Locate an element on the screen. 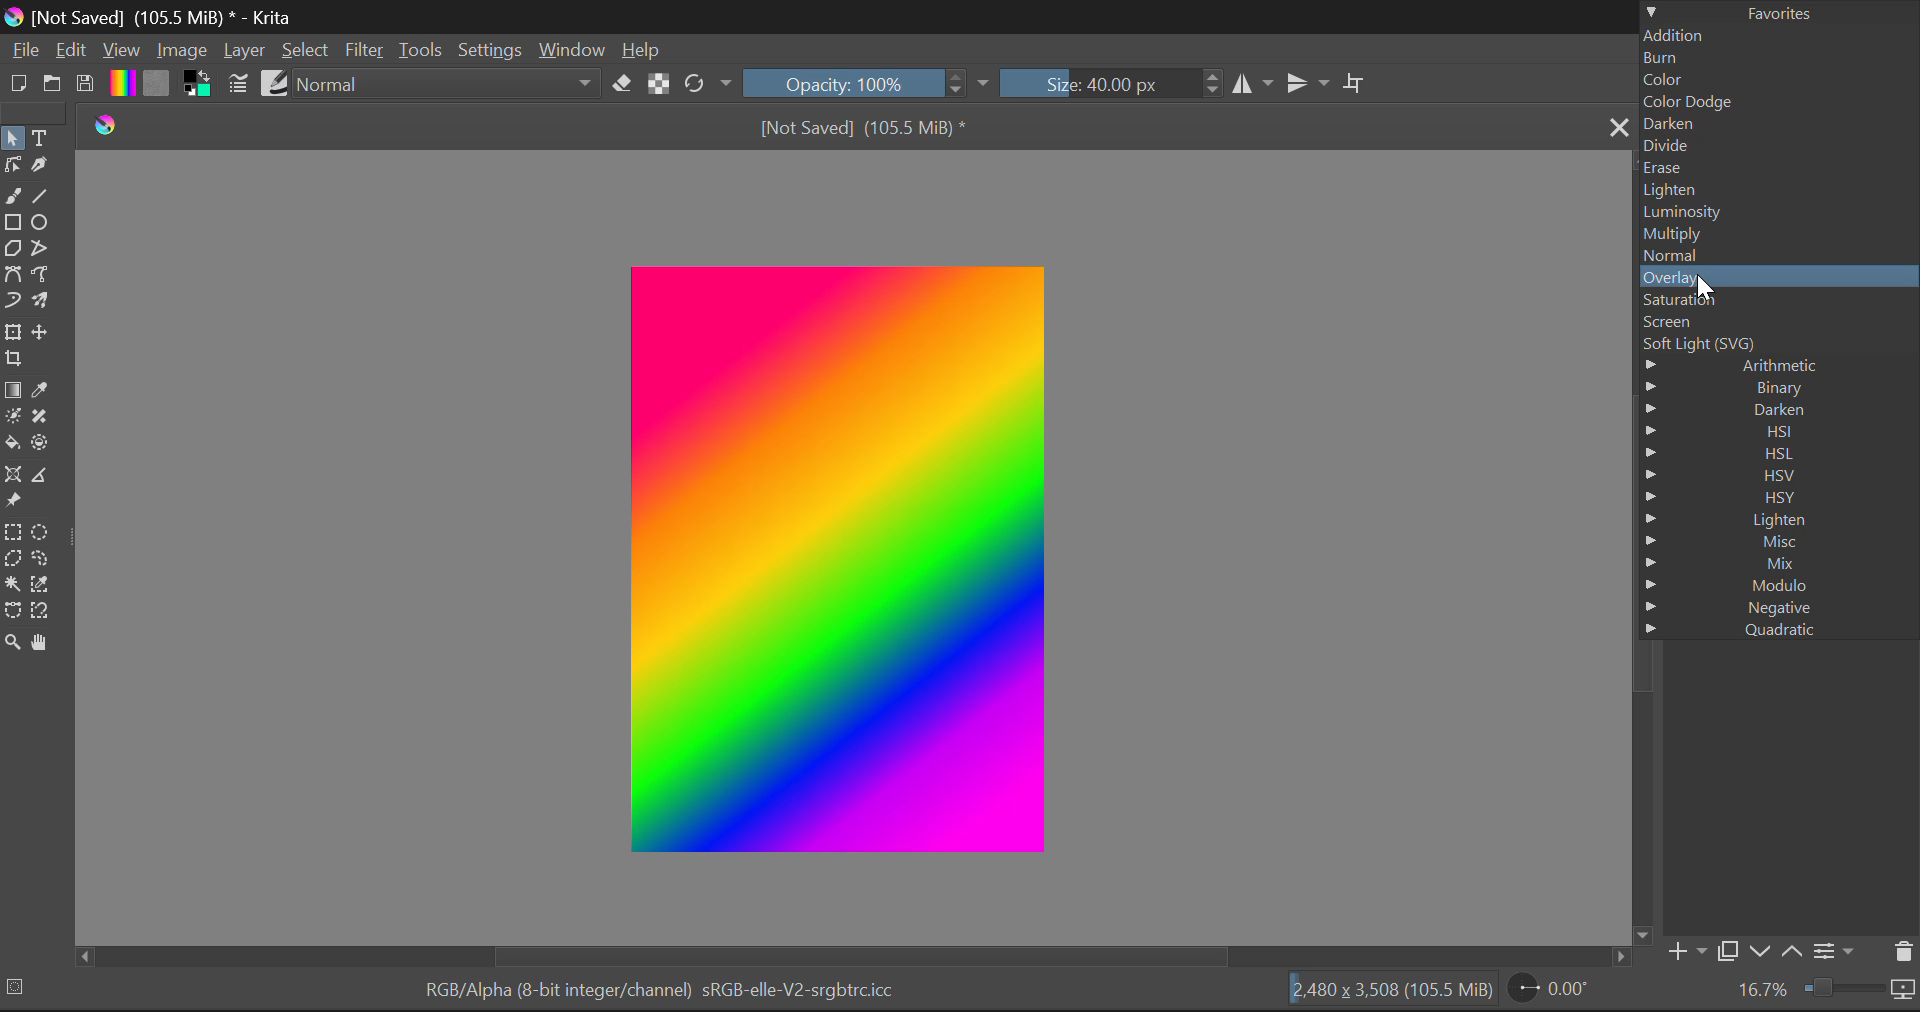  Multibrush Tool is located at coordinates (42, 299).